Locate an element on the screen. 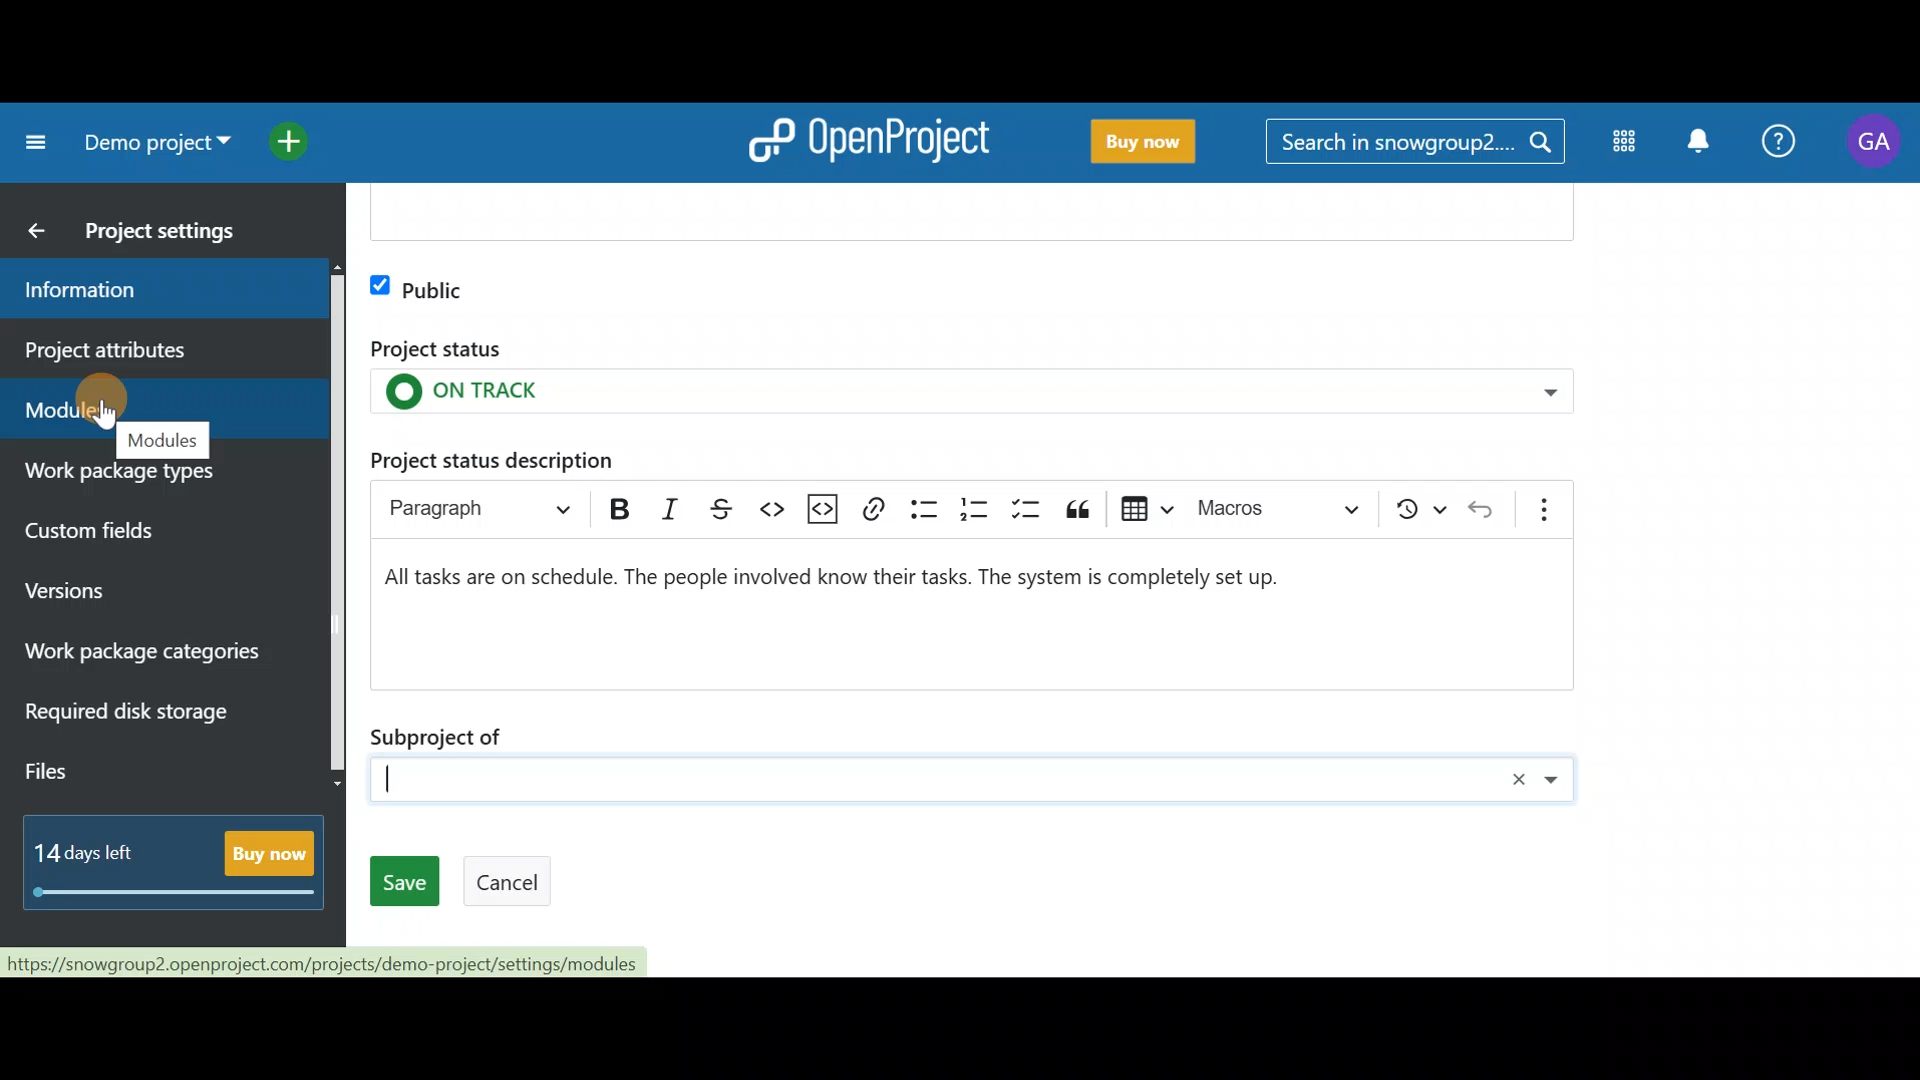 This screenshot has height=1080, width=1920. Account name is located at coordinates (1871, 146).